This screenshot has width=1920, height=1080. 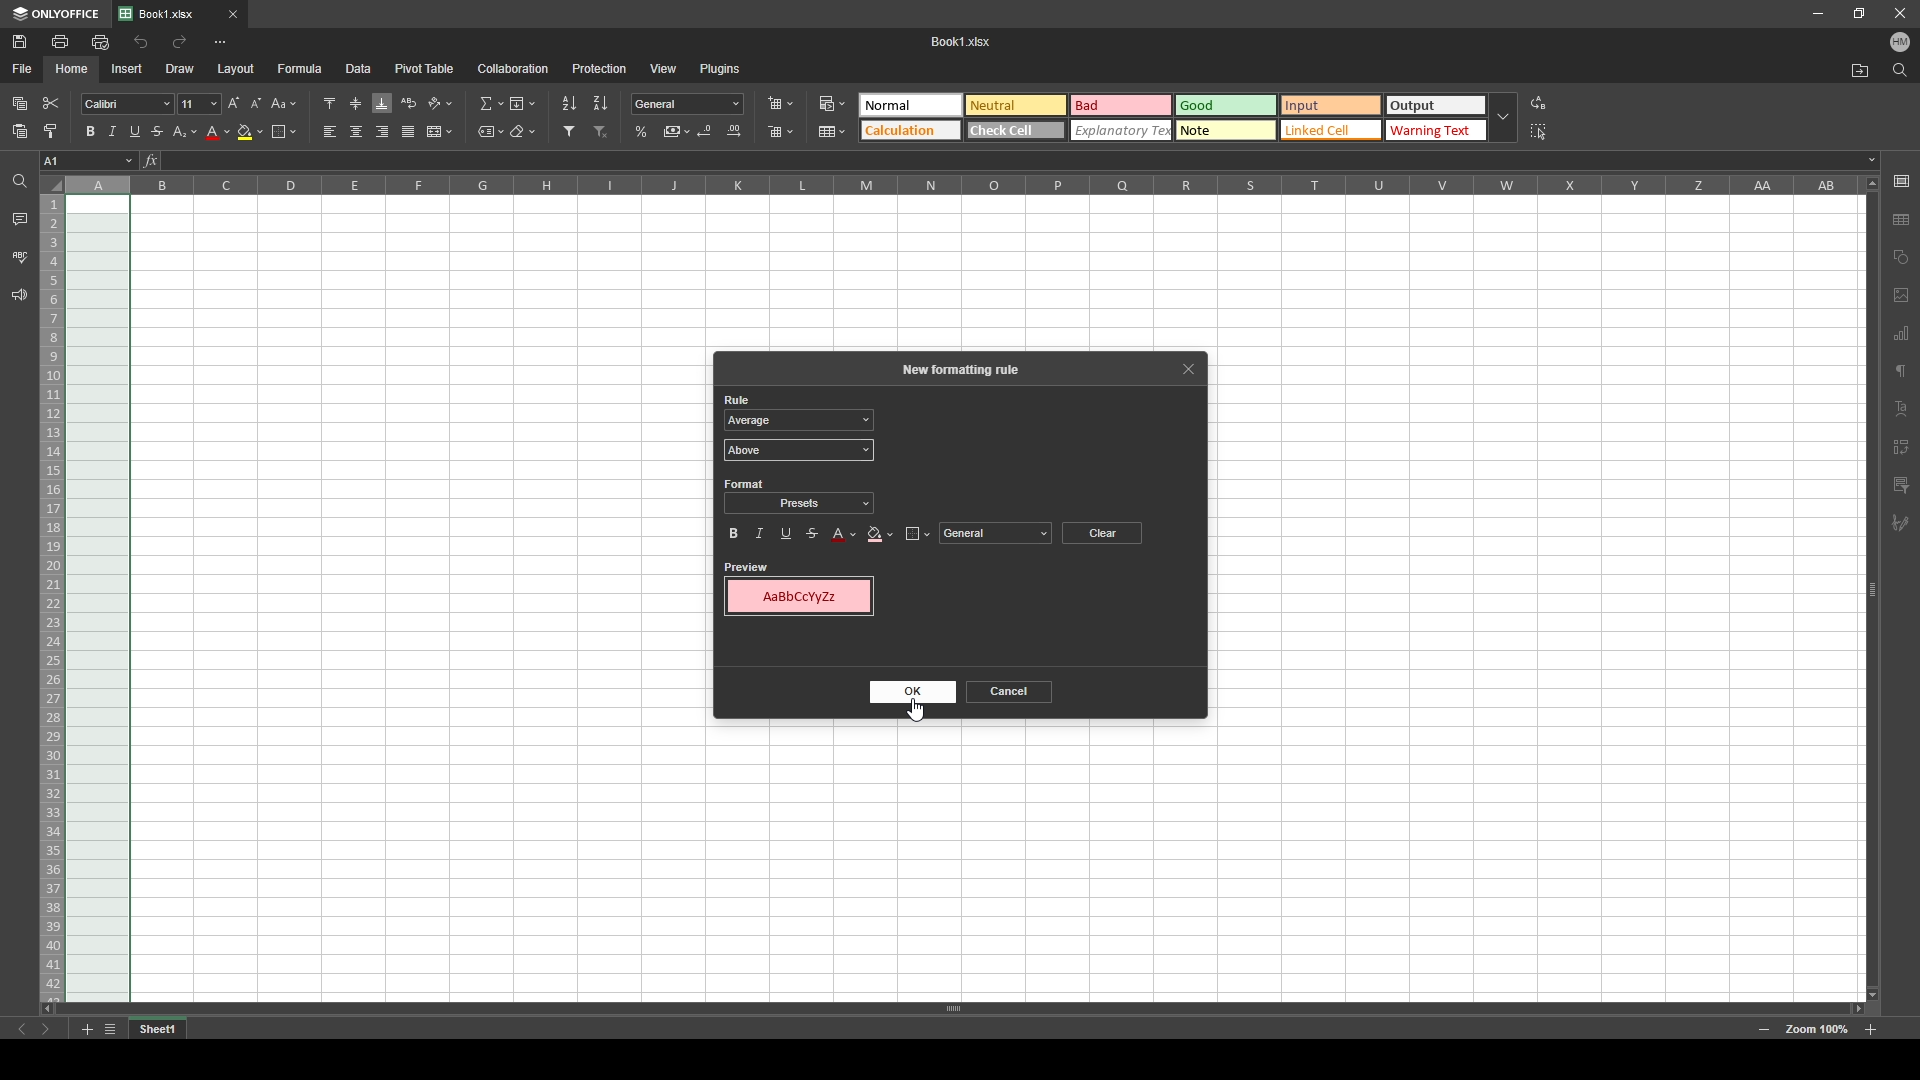 What do you see at coordinates (87, 160) in the screenshot?
I see `chosen cell` at bounding box center [87, 160].